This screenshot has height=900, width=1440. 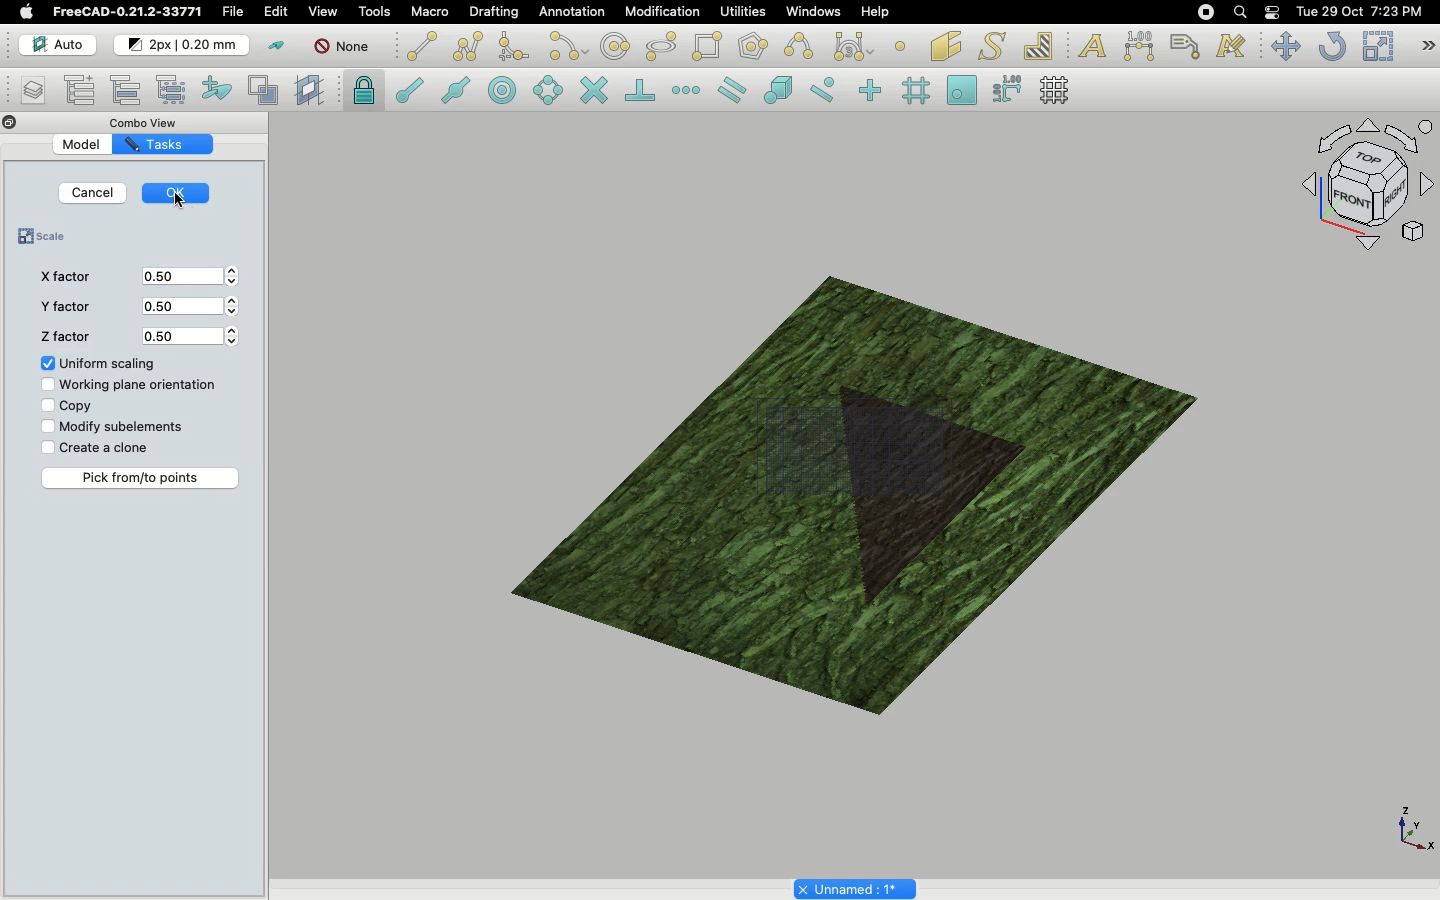 I want to click on Annotation styles, so click(x=1230, y=48).